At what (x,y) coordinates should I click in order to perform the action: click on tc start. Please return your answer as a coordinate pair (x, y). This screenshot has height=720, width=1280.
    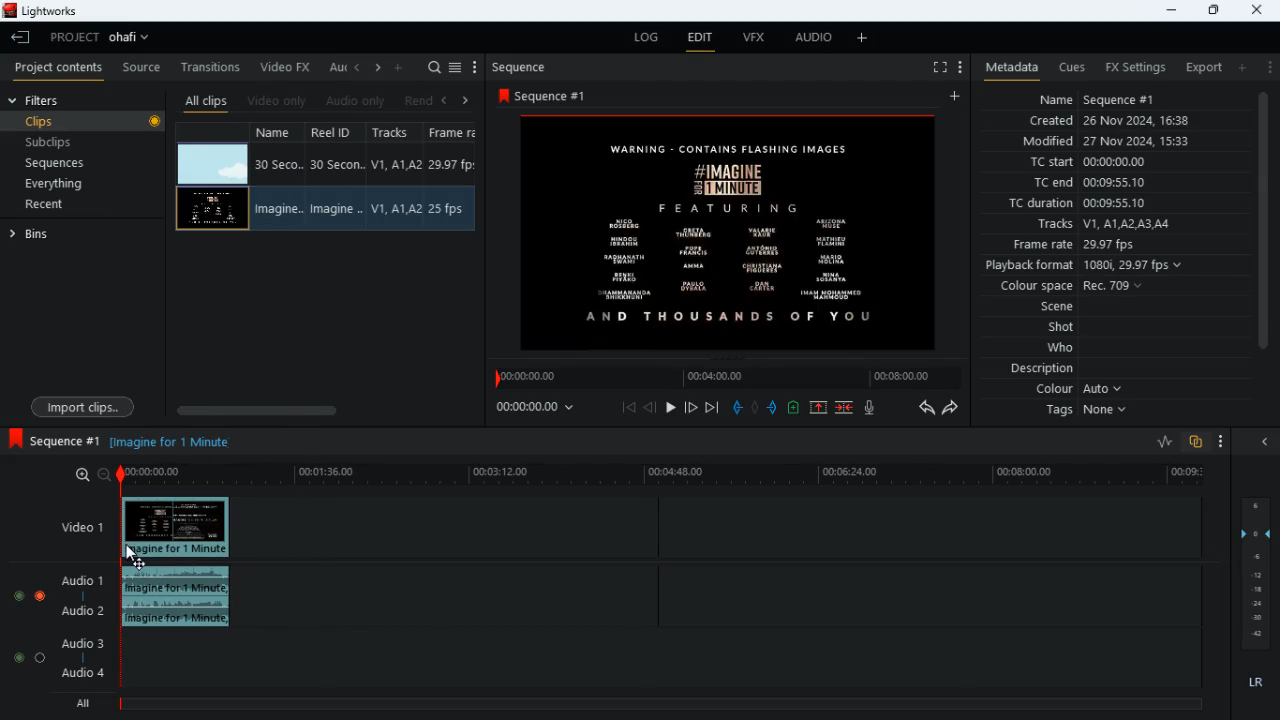
    Looking at the image, I should click on (1118, 163).